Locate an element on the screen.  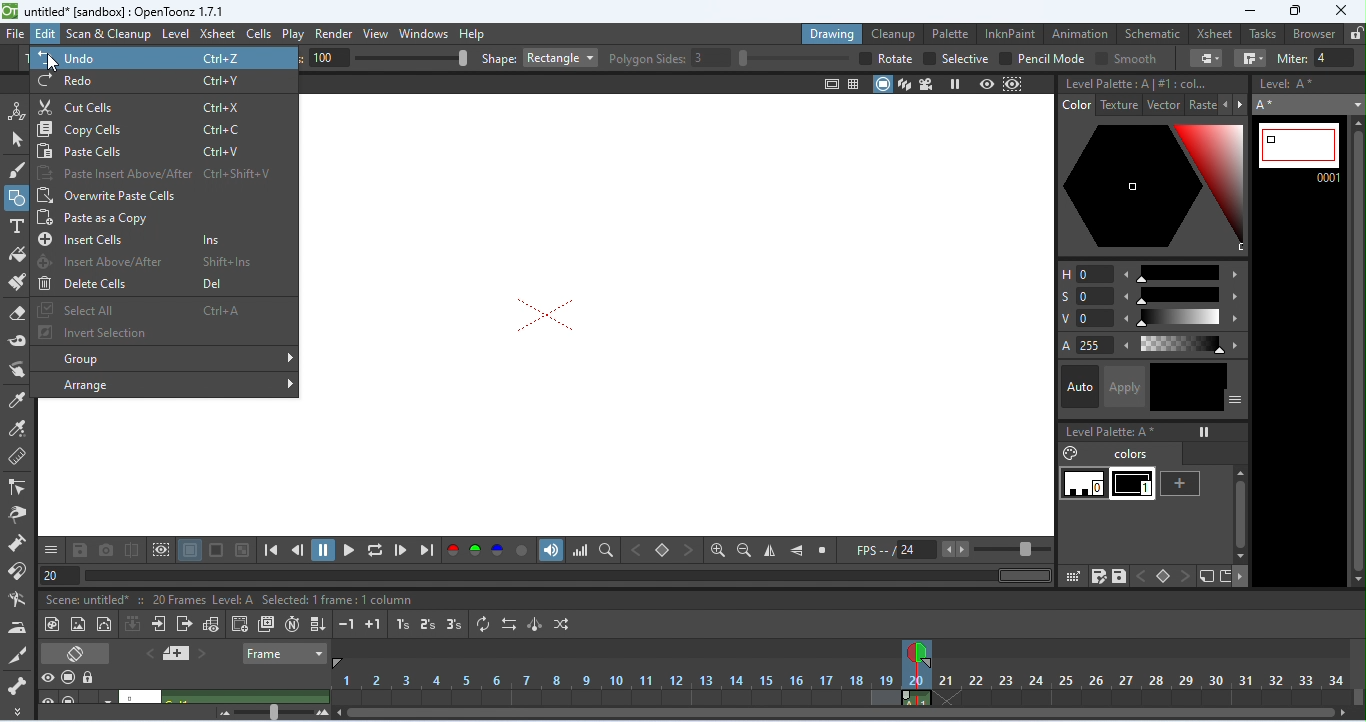
reframe on 1s is located at coordinates (403, 625).